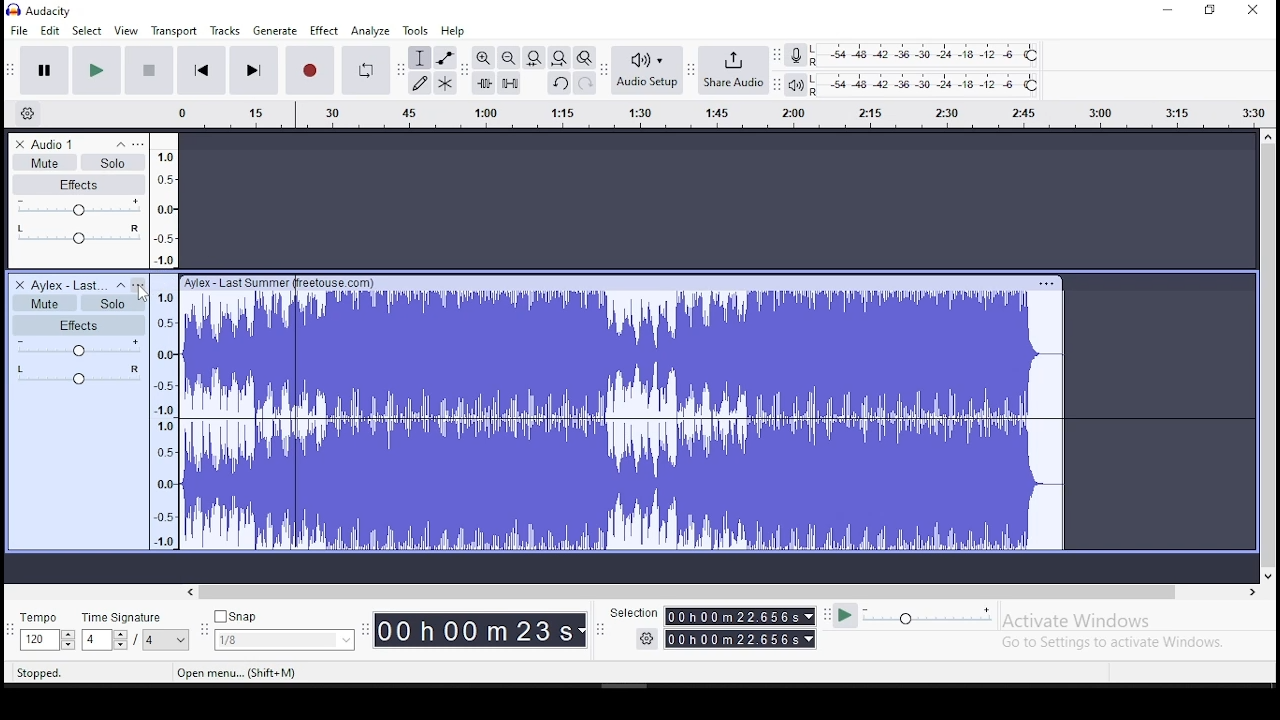  Describe the element at coordinates (420, 83) in the screenshot. I see `draw tool` at that location.